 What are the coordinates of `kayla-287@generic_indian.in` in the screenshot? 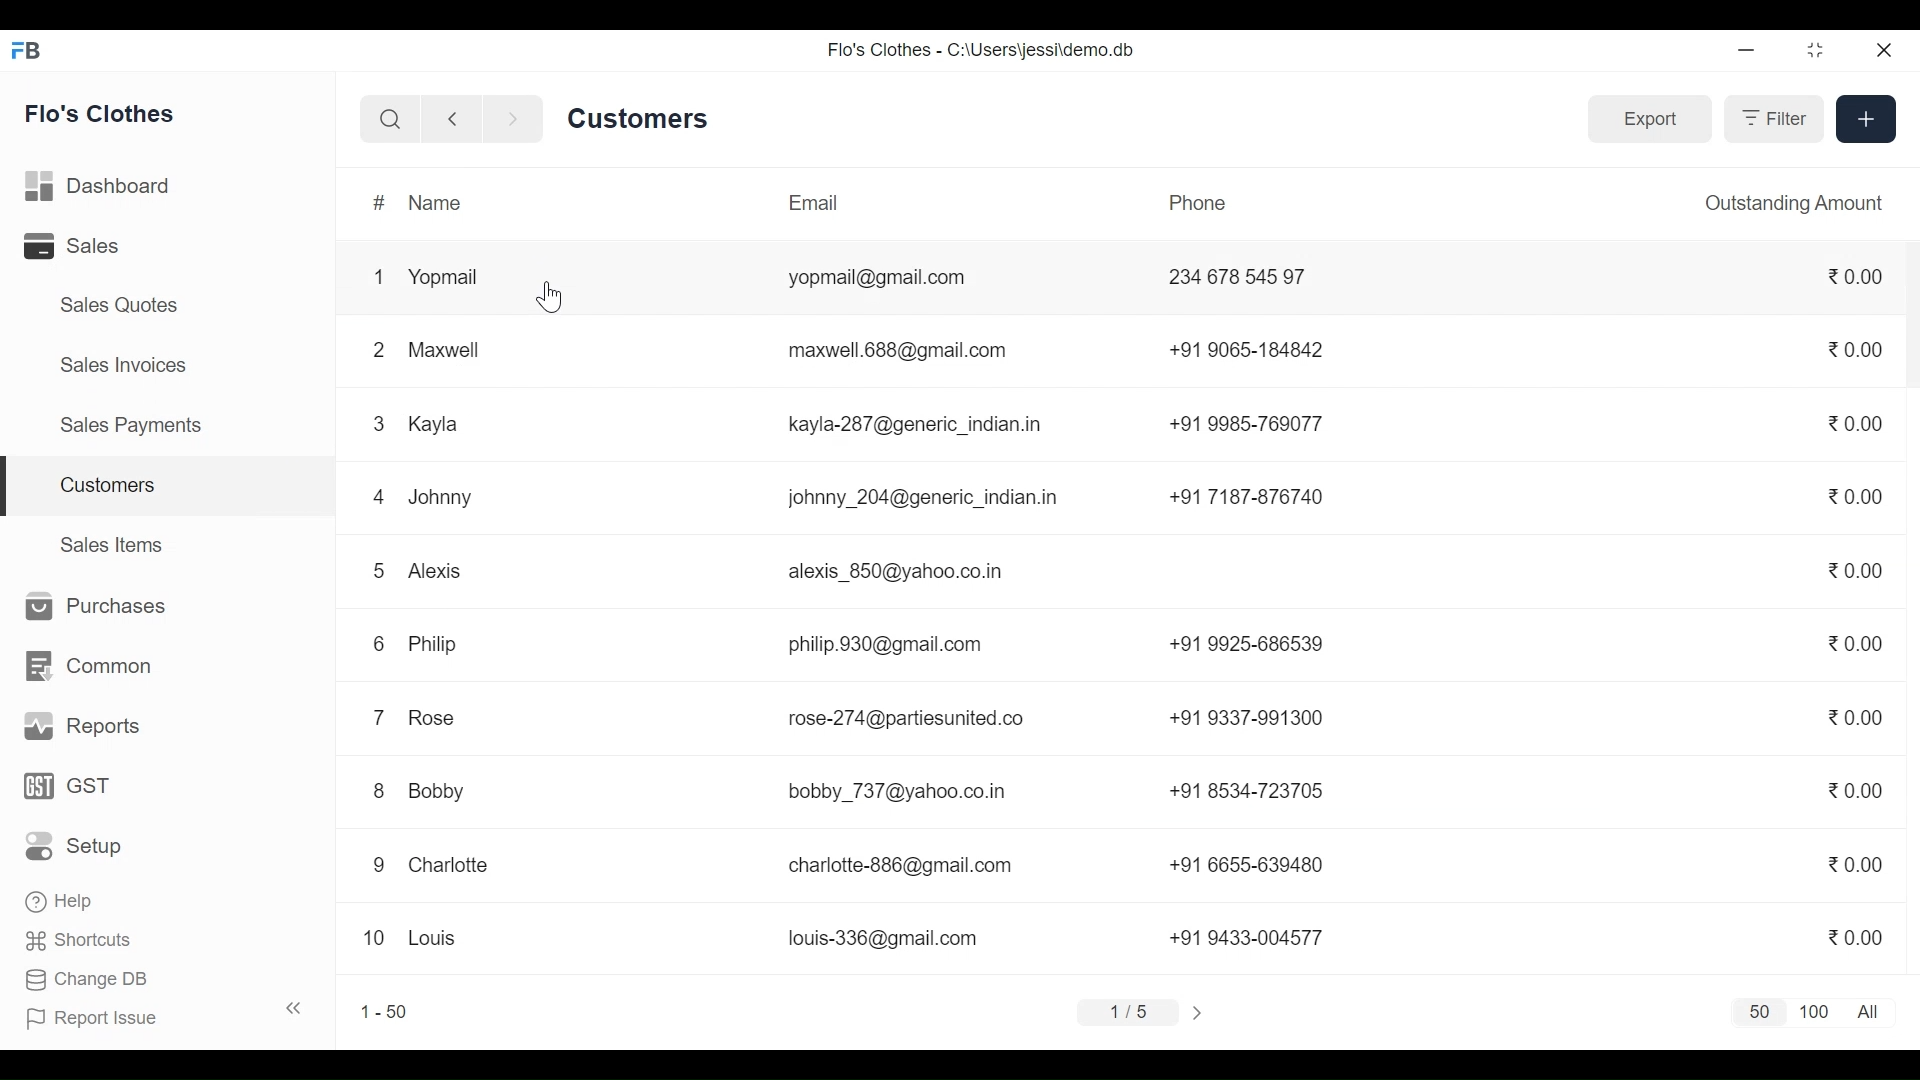 It's located at (924, 426).